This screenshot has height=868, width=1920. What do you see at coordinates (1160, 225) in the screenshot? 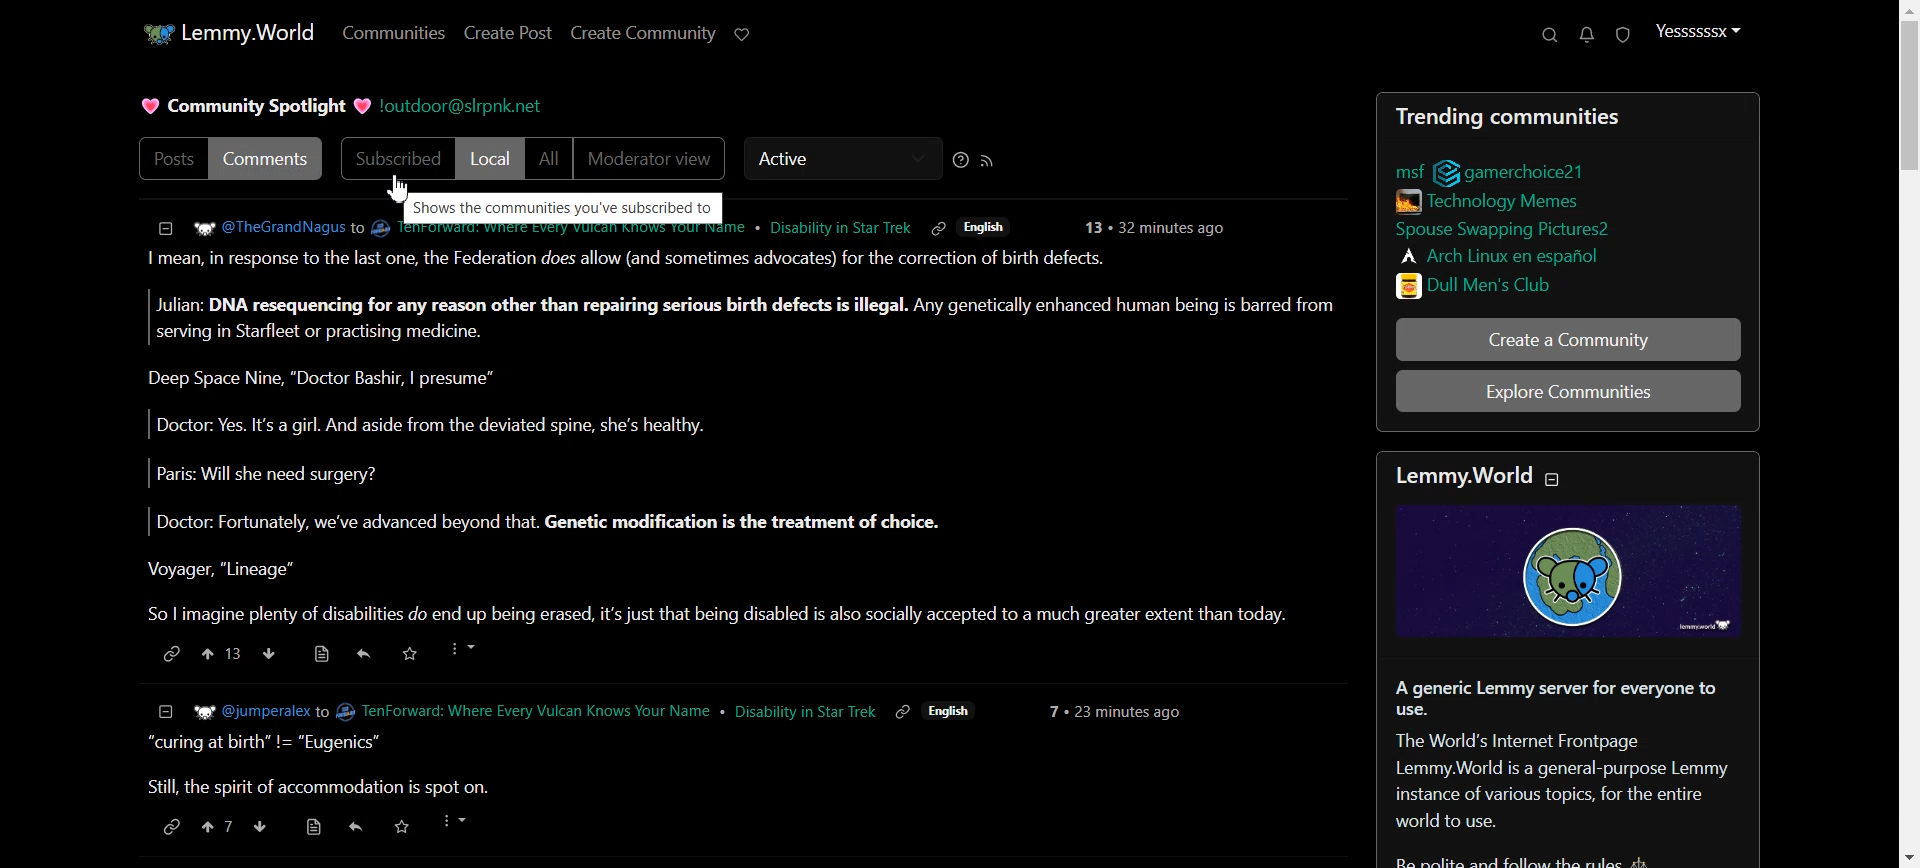
I see `time` at bounding box center [1160, 225].